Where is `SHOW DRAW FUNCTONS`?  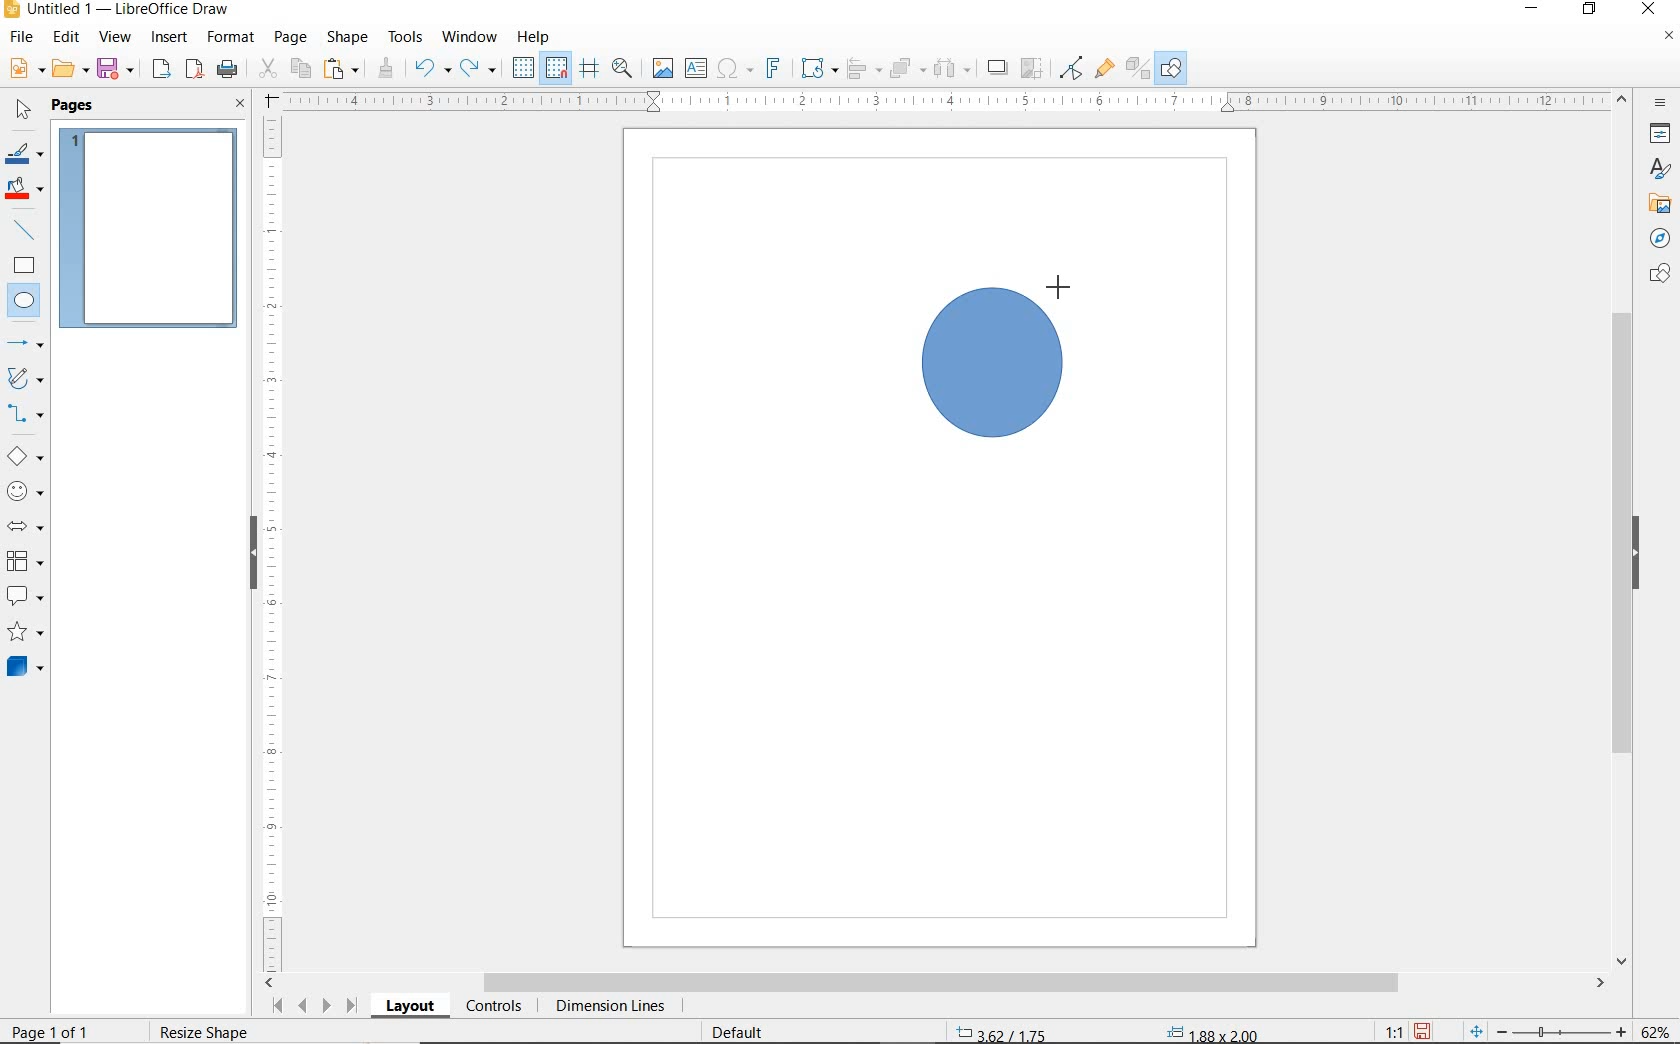 SHOW DRAW FUNCTONS is located at coordinates (1171, 68).